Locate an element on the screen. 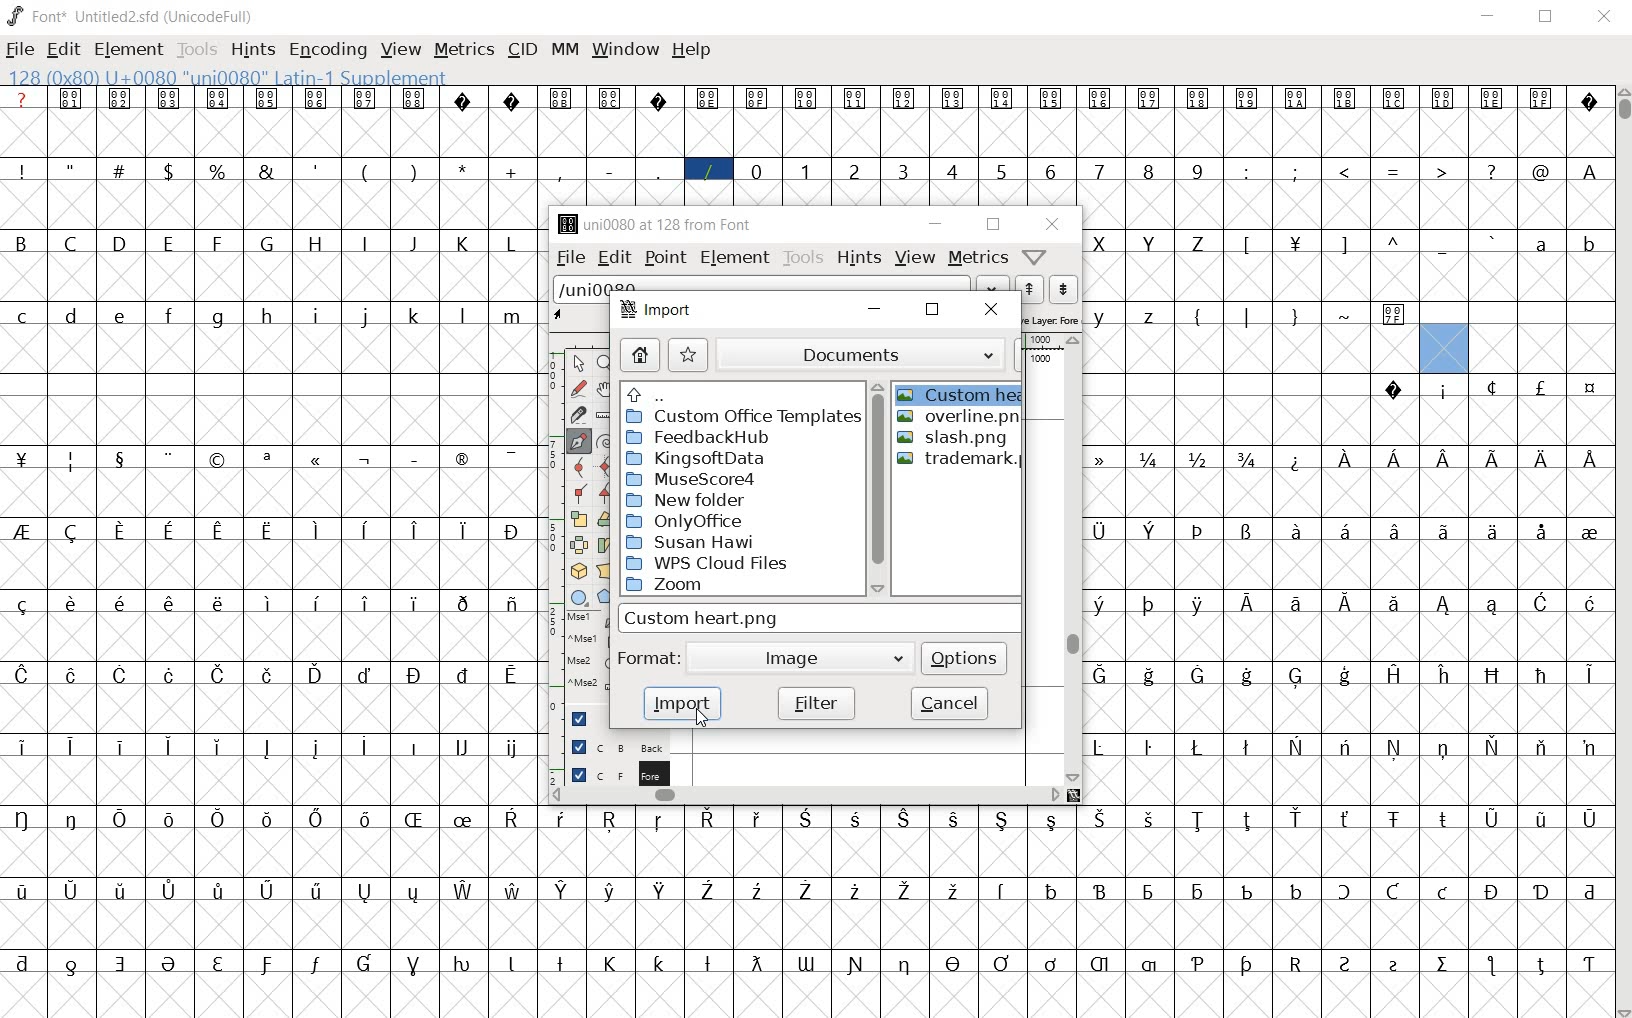  ELEMENT is located at coordinates (130, 50).